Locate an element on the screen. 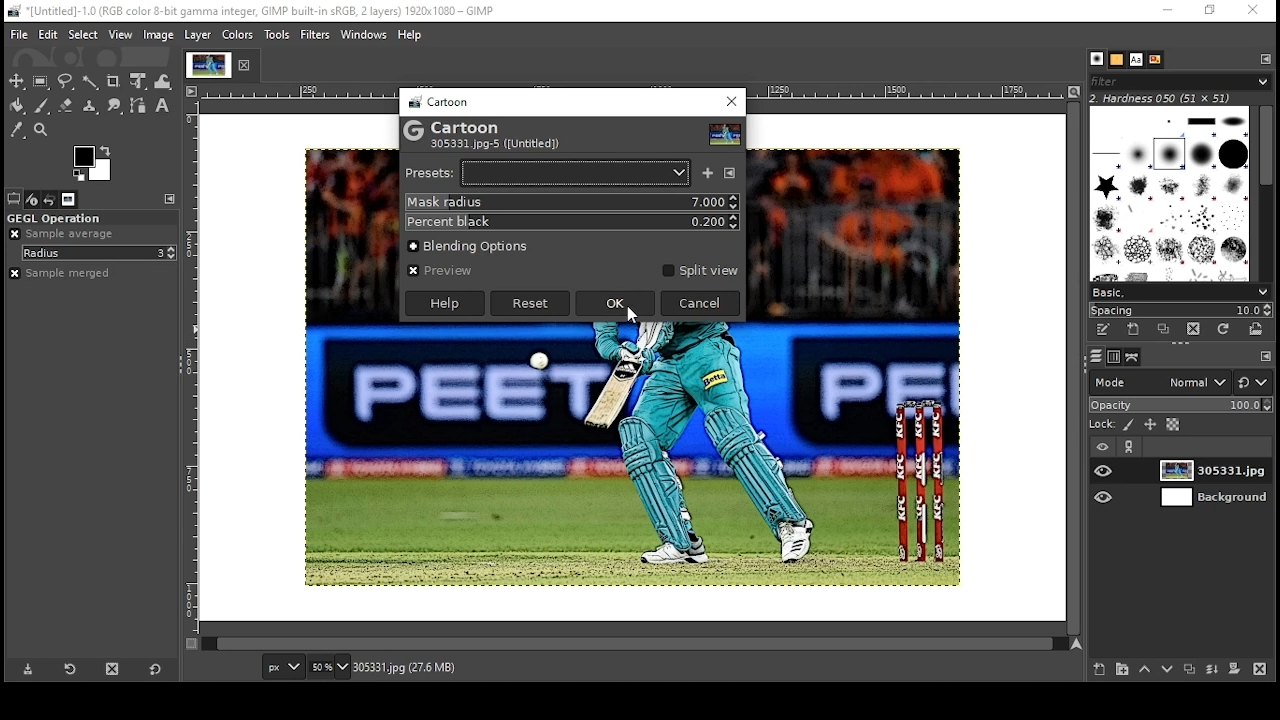 The height and width of the screenshot is (720, 1280). opacity is located at coordinates (1182, 405).